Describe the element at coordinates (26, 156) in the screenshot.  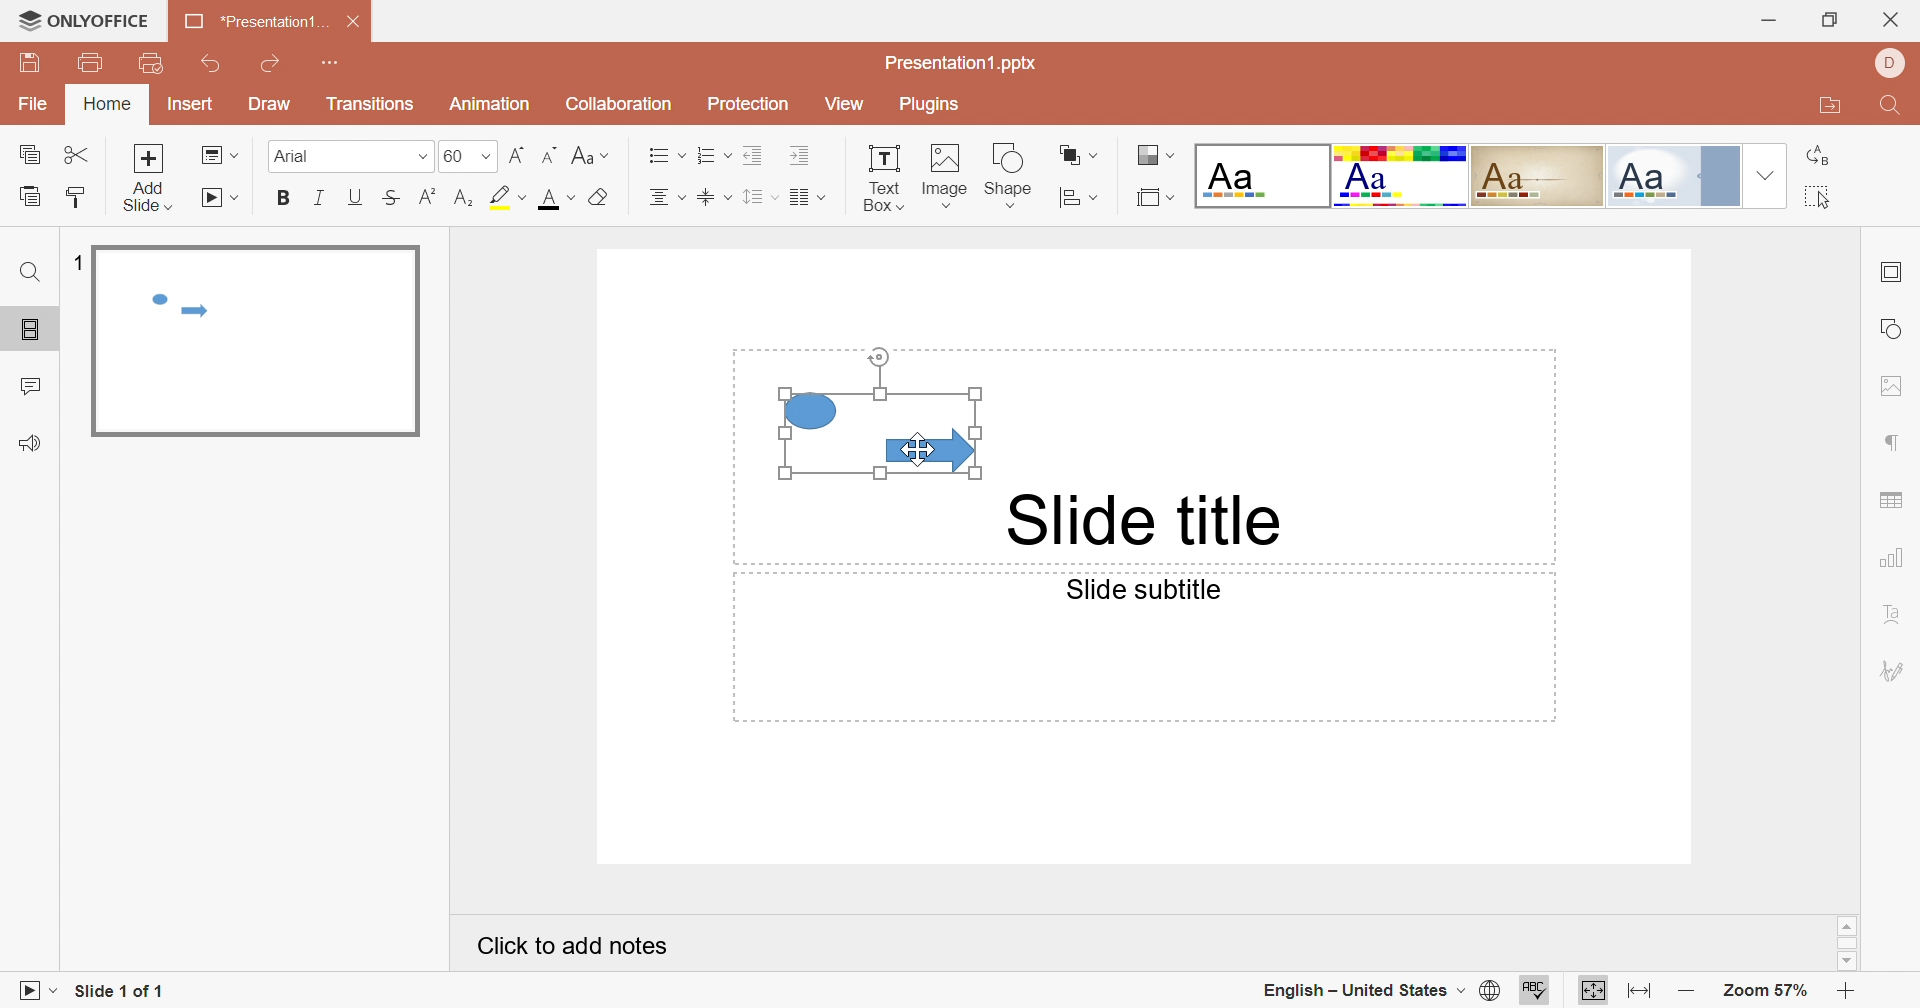
I see `Copy` at that location.